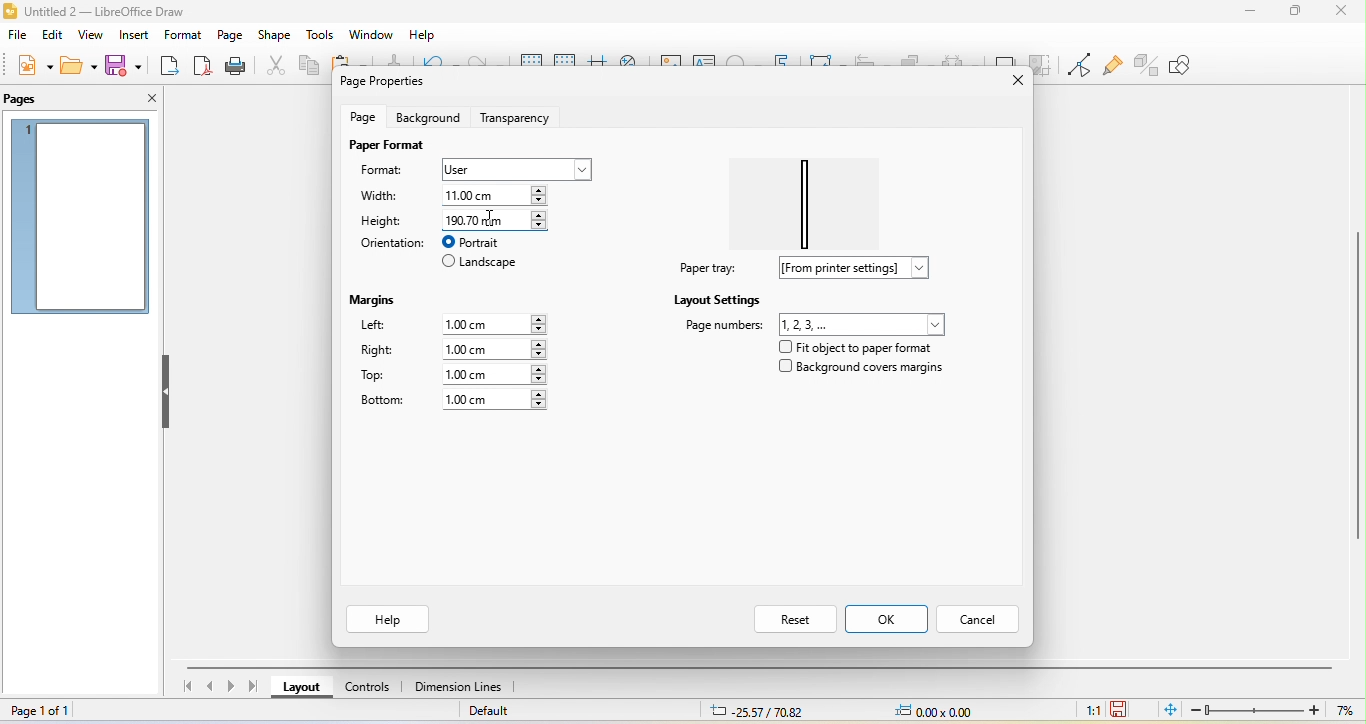 The width and height of the screenshot is (1366, 724). Describe the element at coordinates (1169, 709) in the screenshot. I see `fit page to current window` at that location.